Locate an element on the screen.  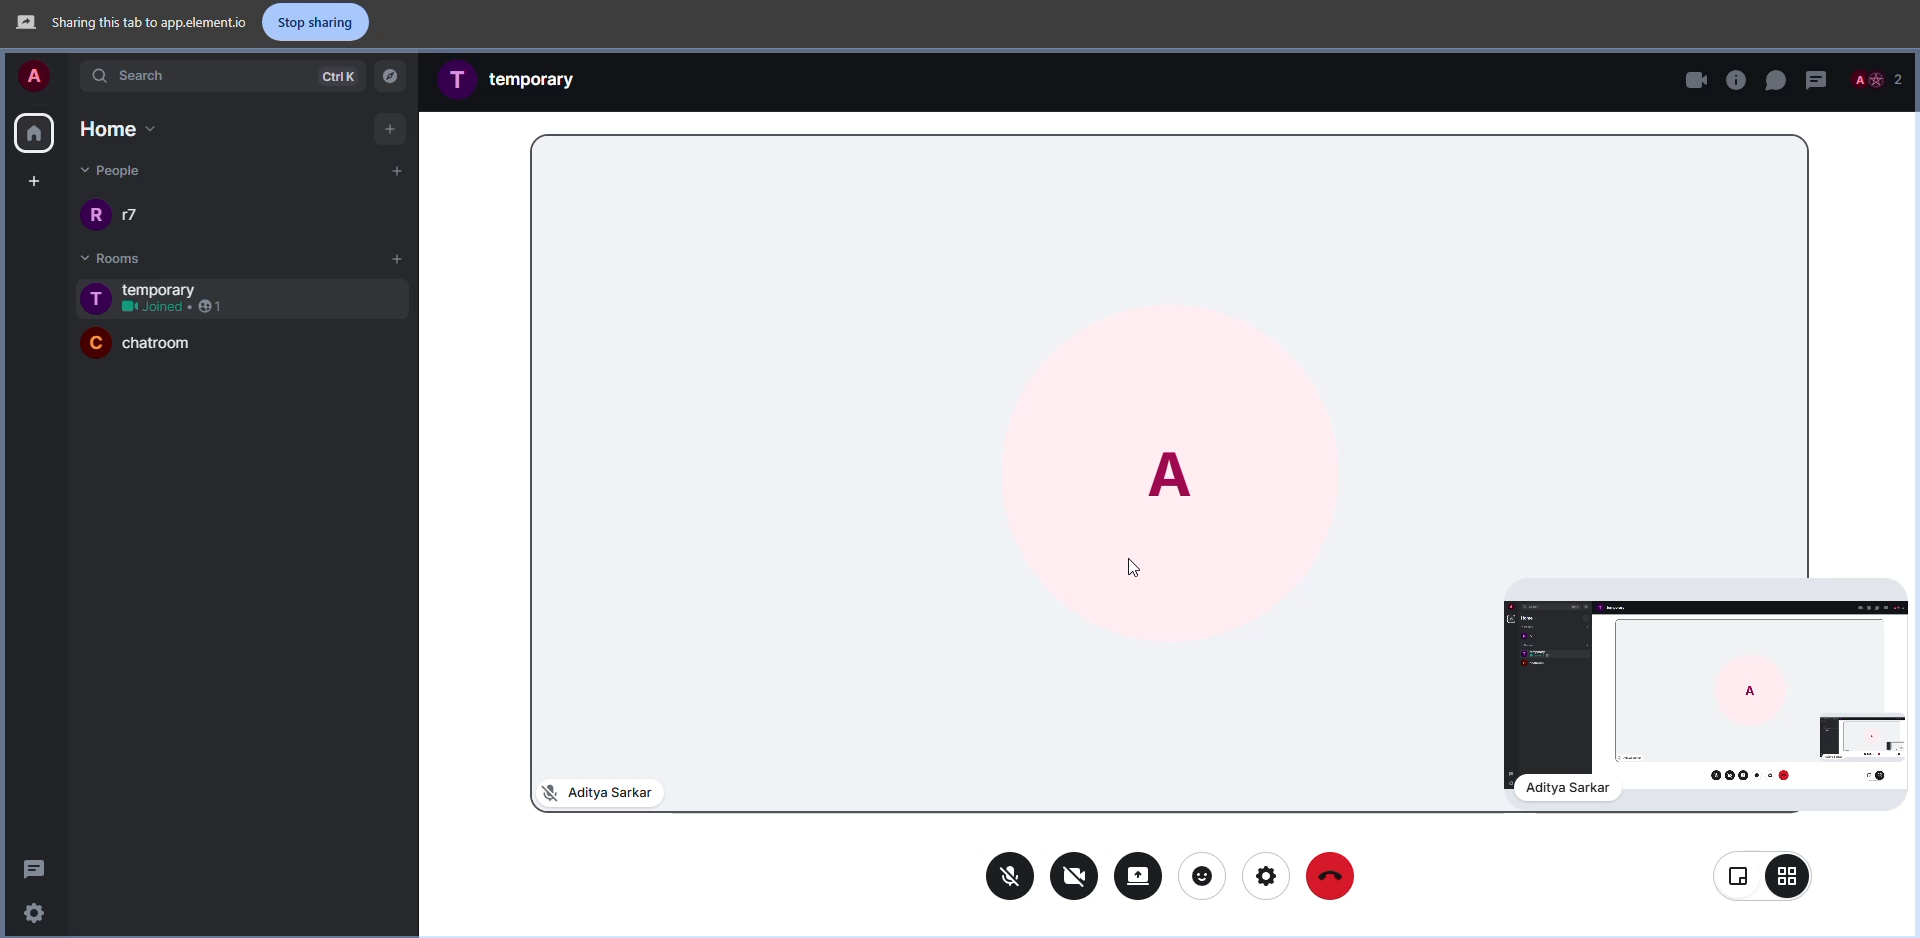
cursor is located at coordinates (1135, 568).